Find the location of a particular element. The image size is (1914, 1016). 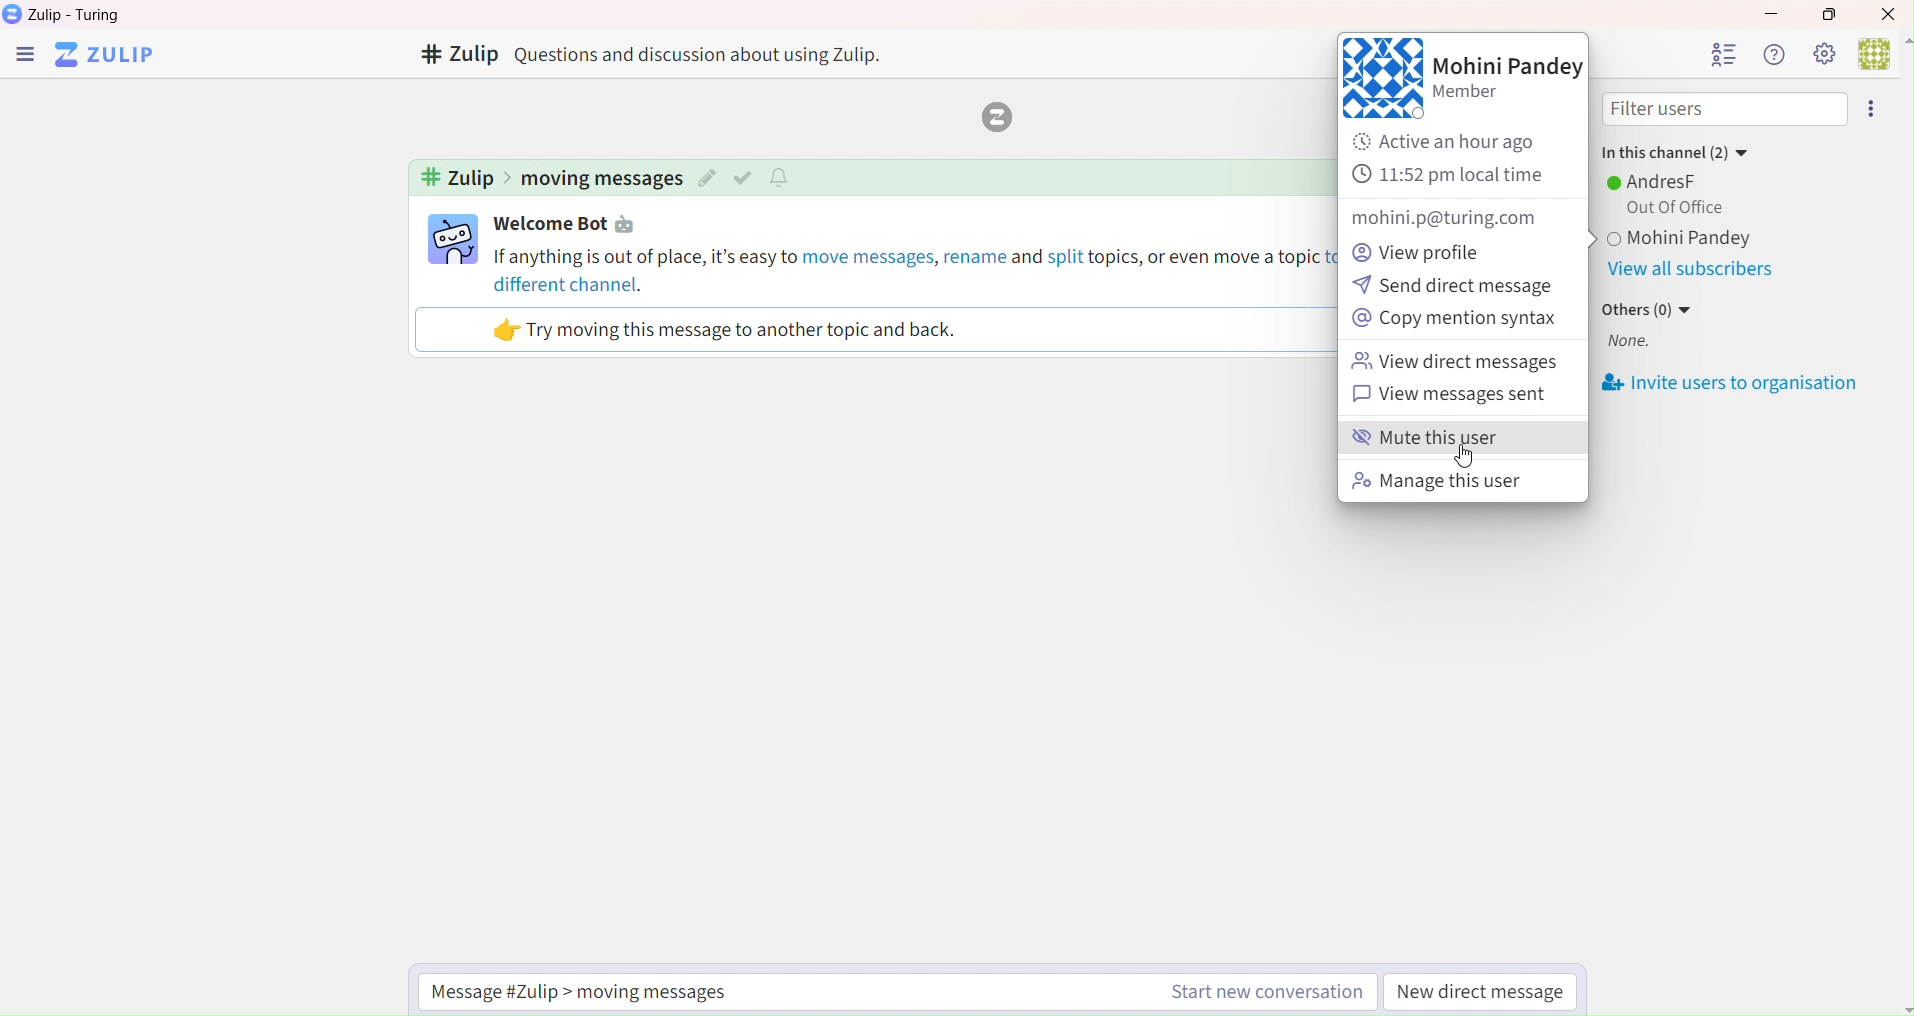

copy mentions syntax is located at coordinates (1454, 321).